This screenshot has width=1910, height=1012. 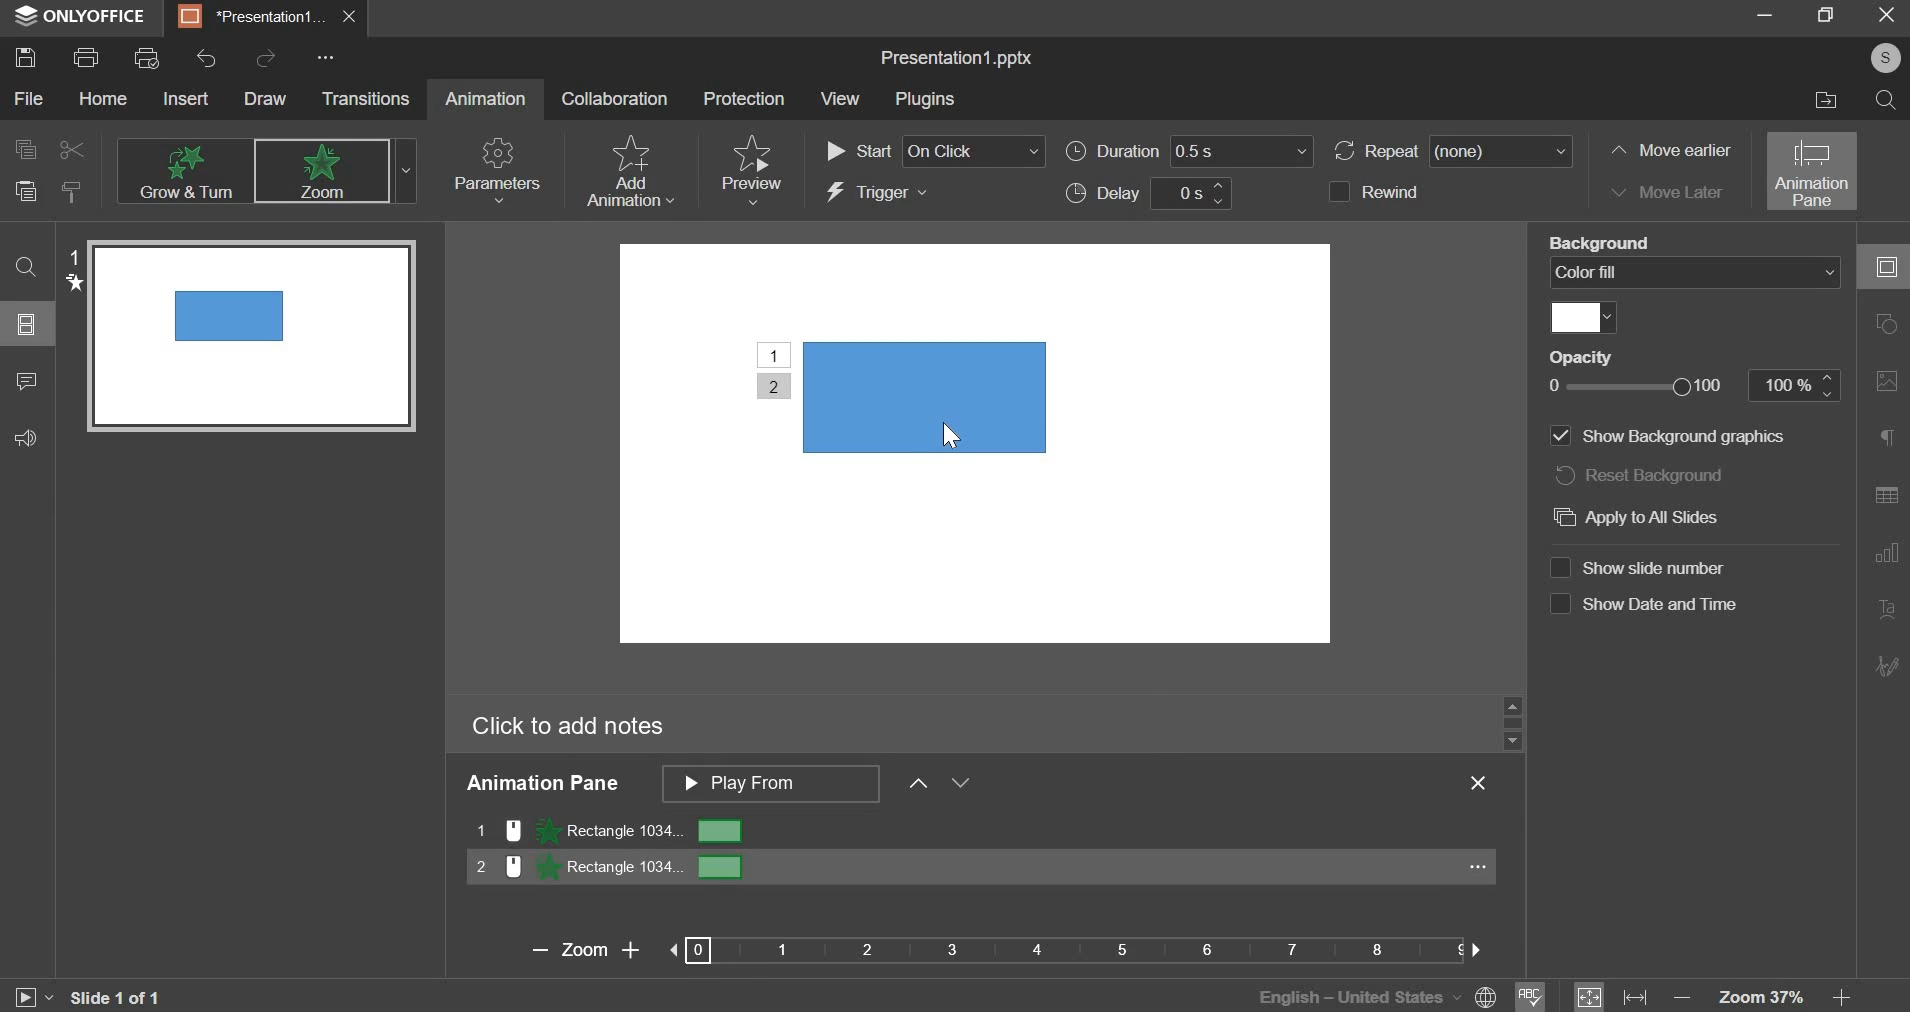 I want to click on Protection, so click(x=745, y=99).